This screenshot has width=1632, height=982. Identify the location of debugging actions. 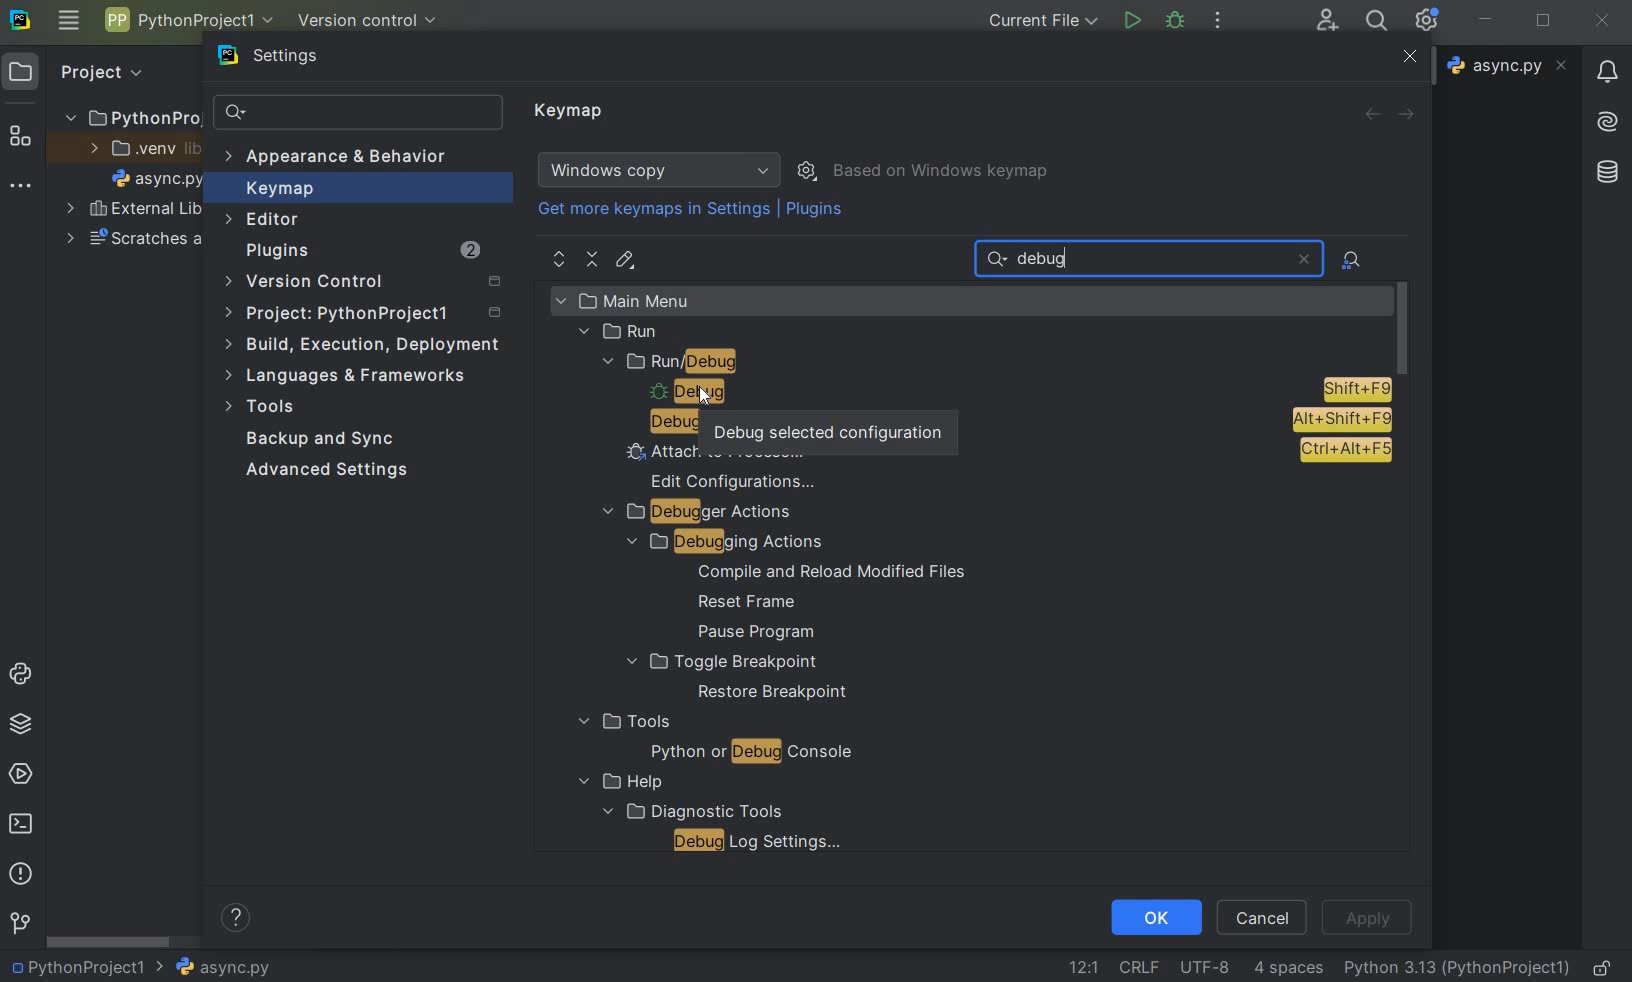
(716, 542).